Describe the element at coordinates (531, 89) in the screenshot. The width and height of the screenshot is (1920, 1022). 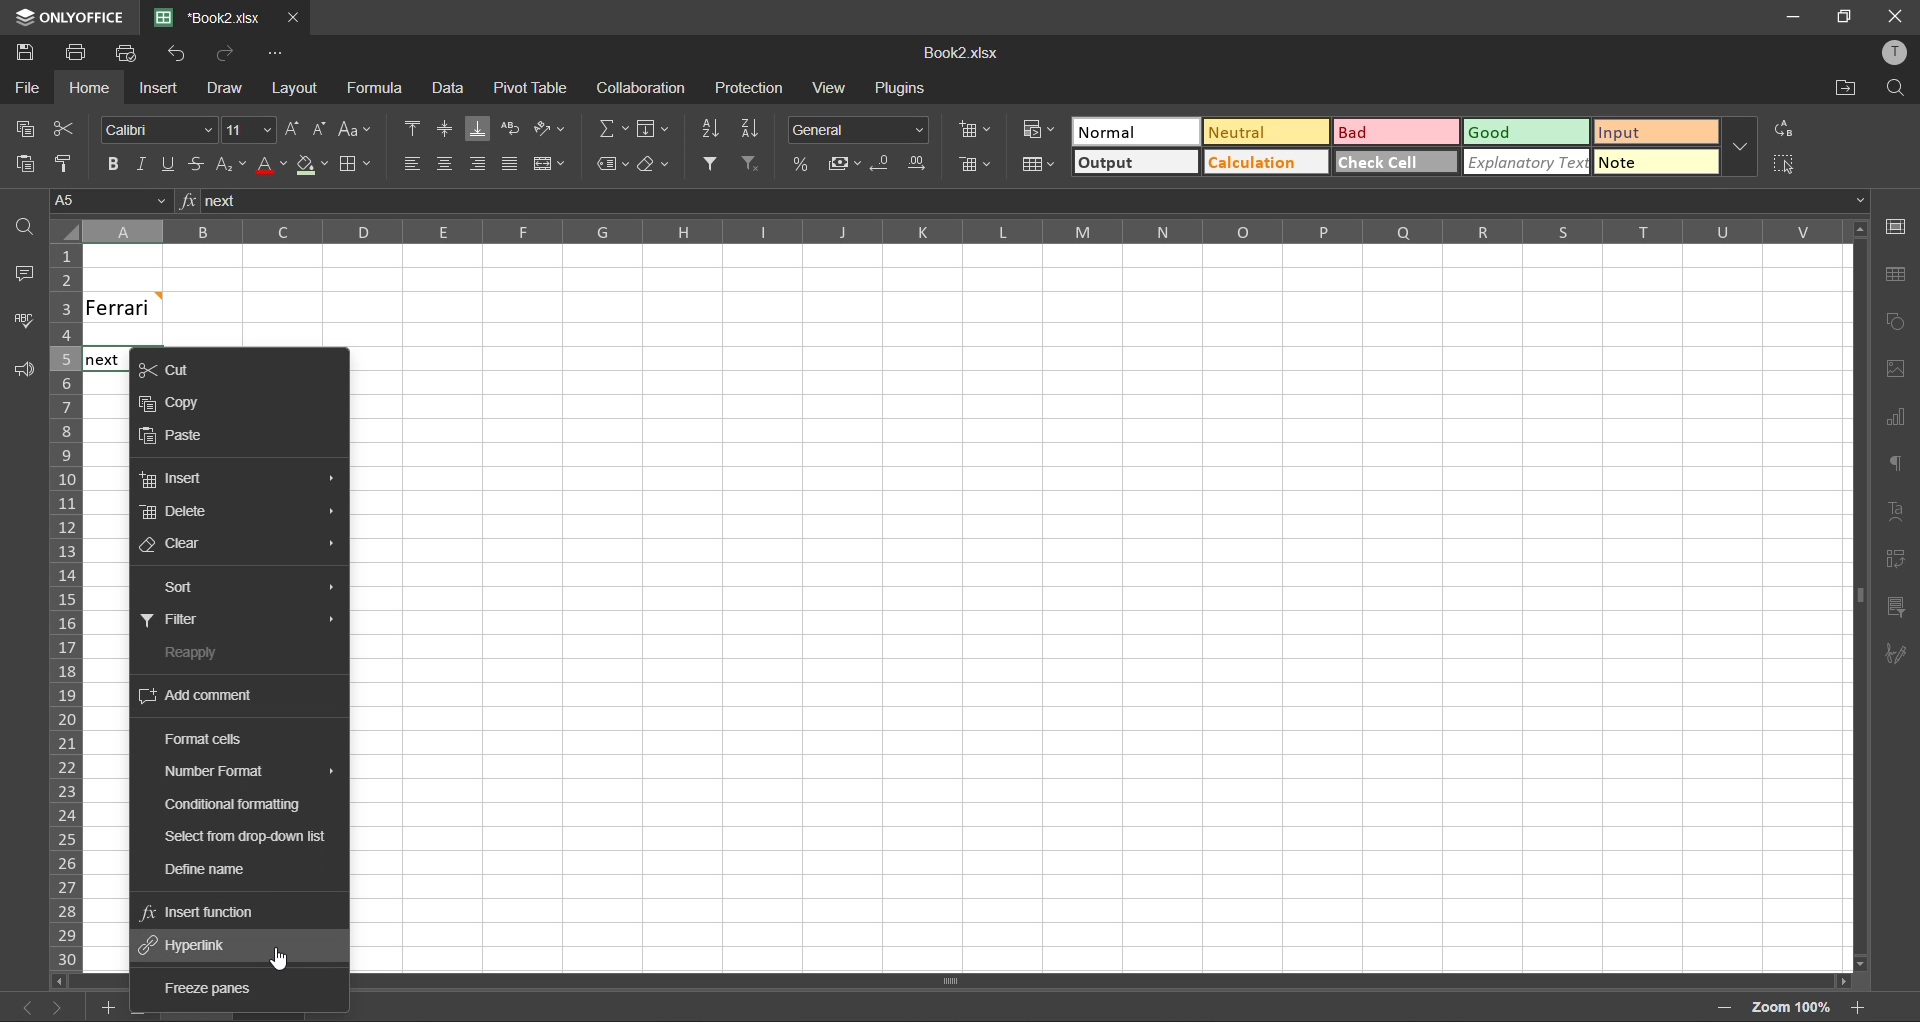
I see `pivot table` at that location.